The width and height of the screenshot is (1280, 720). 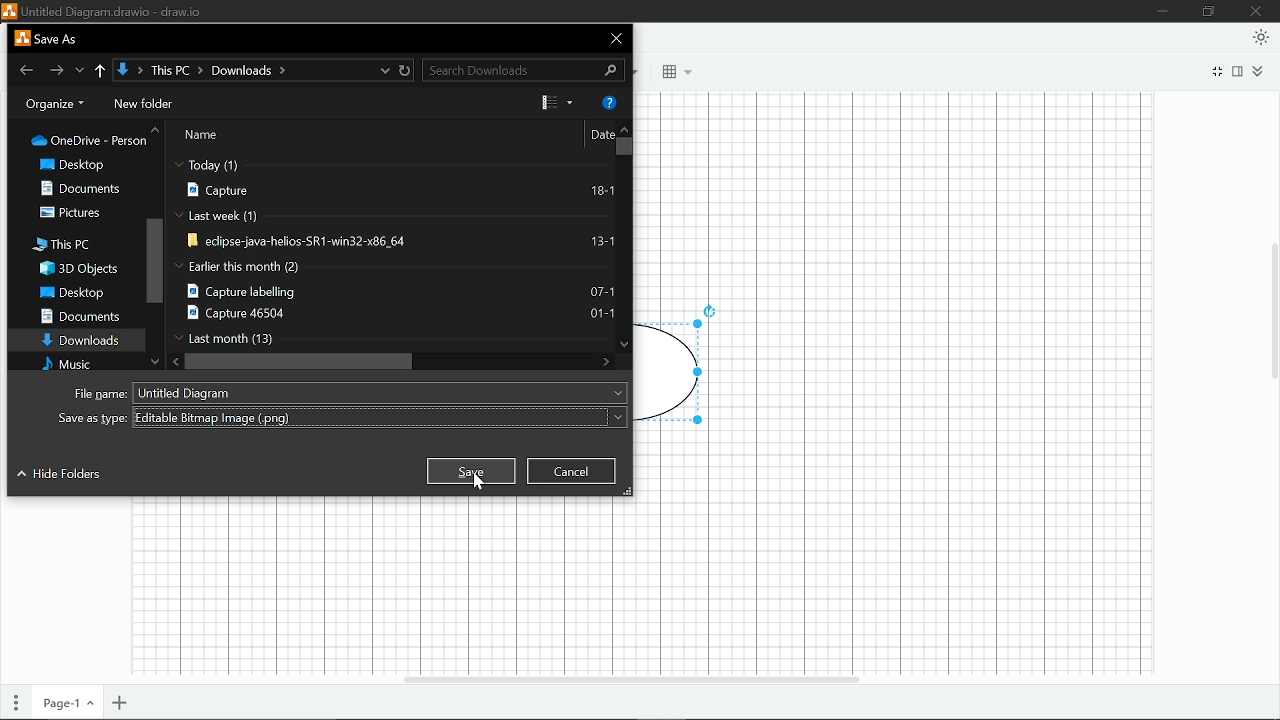 I want to click on current locations, so click(x=385, y=70).